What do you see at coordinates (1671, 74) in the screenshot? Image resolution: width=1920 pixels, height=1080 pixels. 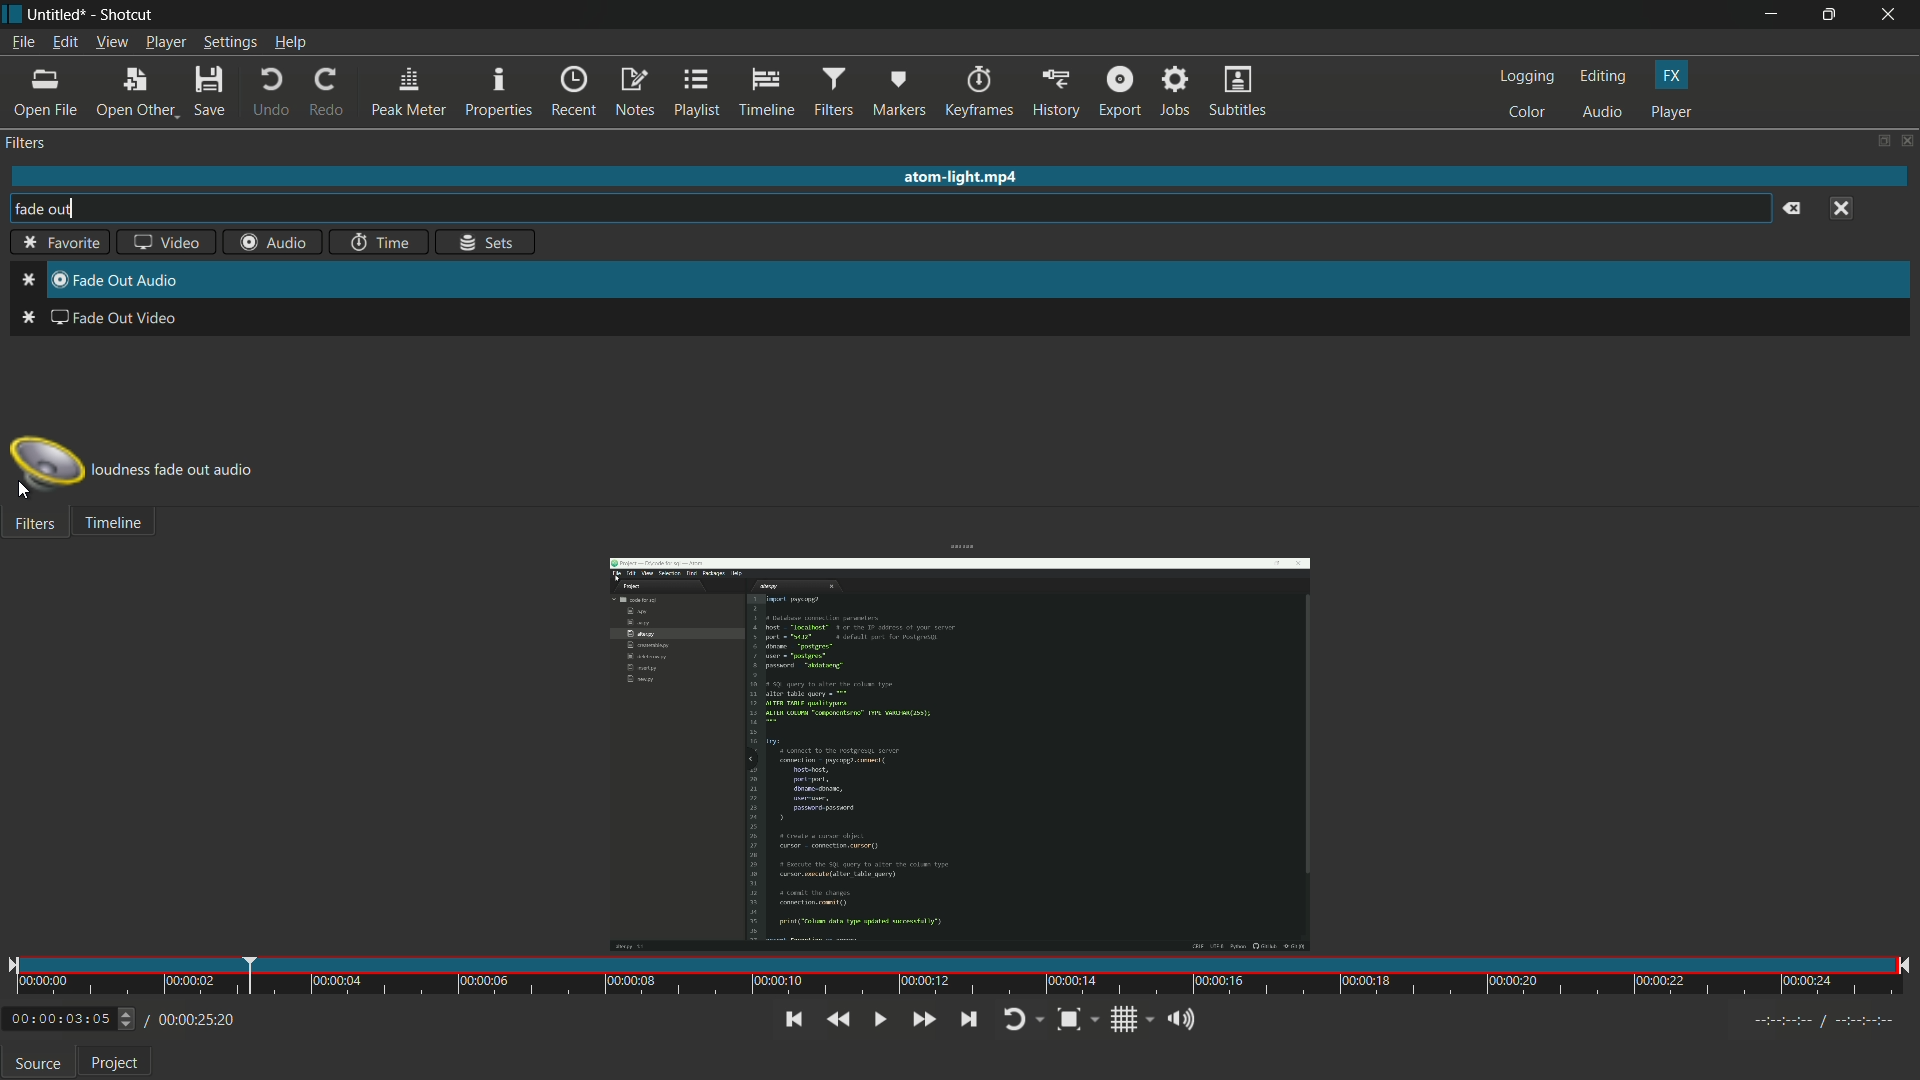 I see `fx` at bounding box center [1671, 74].